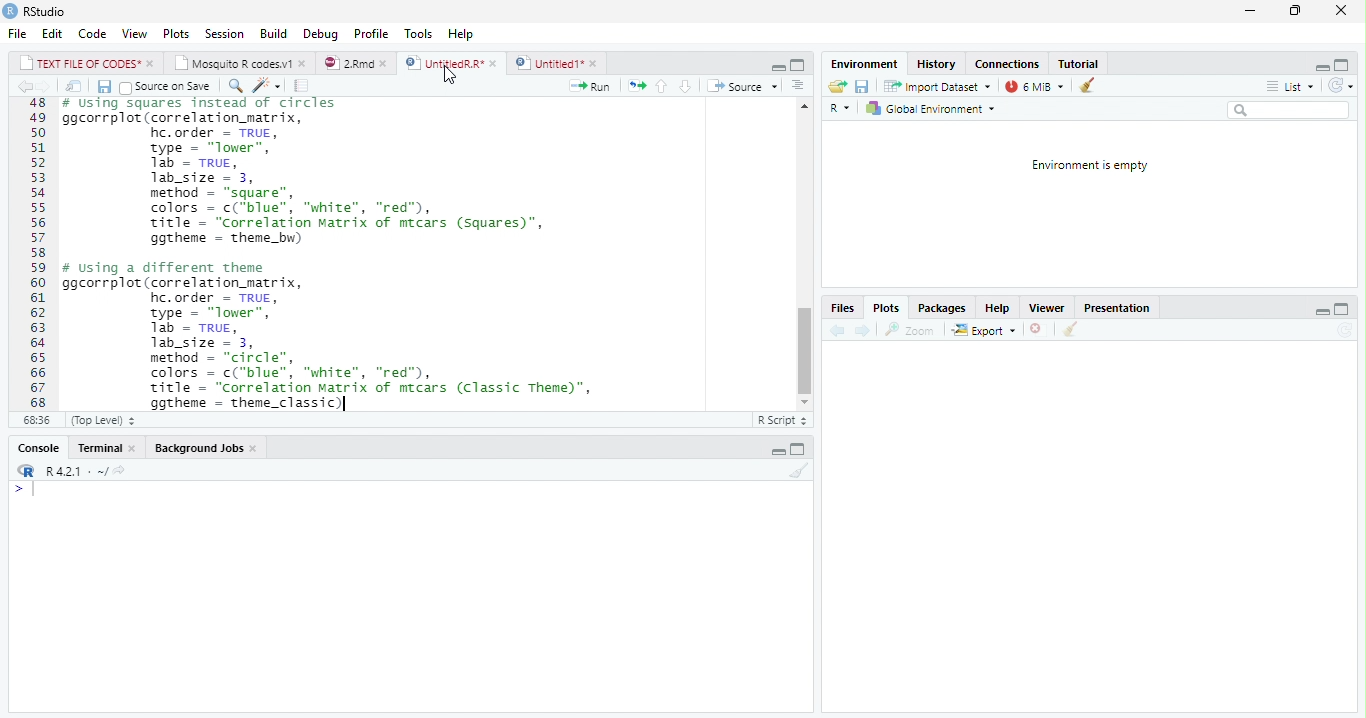 Image resolution: width=1366 pixels, height=718 pixels. What do you see at coordinates (836, 86) in the screenshot?
I see `load workspace` at bounding box center [836, 86].